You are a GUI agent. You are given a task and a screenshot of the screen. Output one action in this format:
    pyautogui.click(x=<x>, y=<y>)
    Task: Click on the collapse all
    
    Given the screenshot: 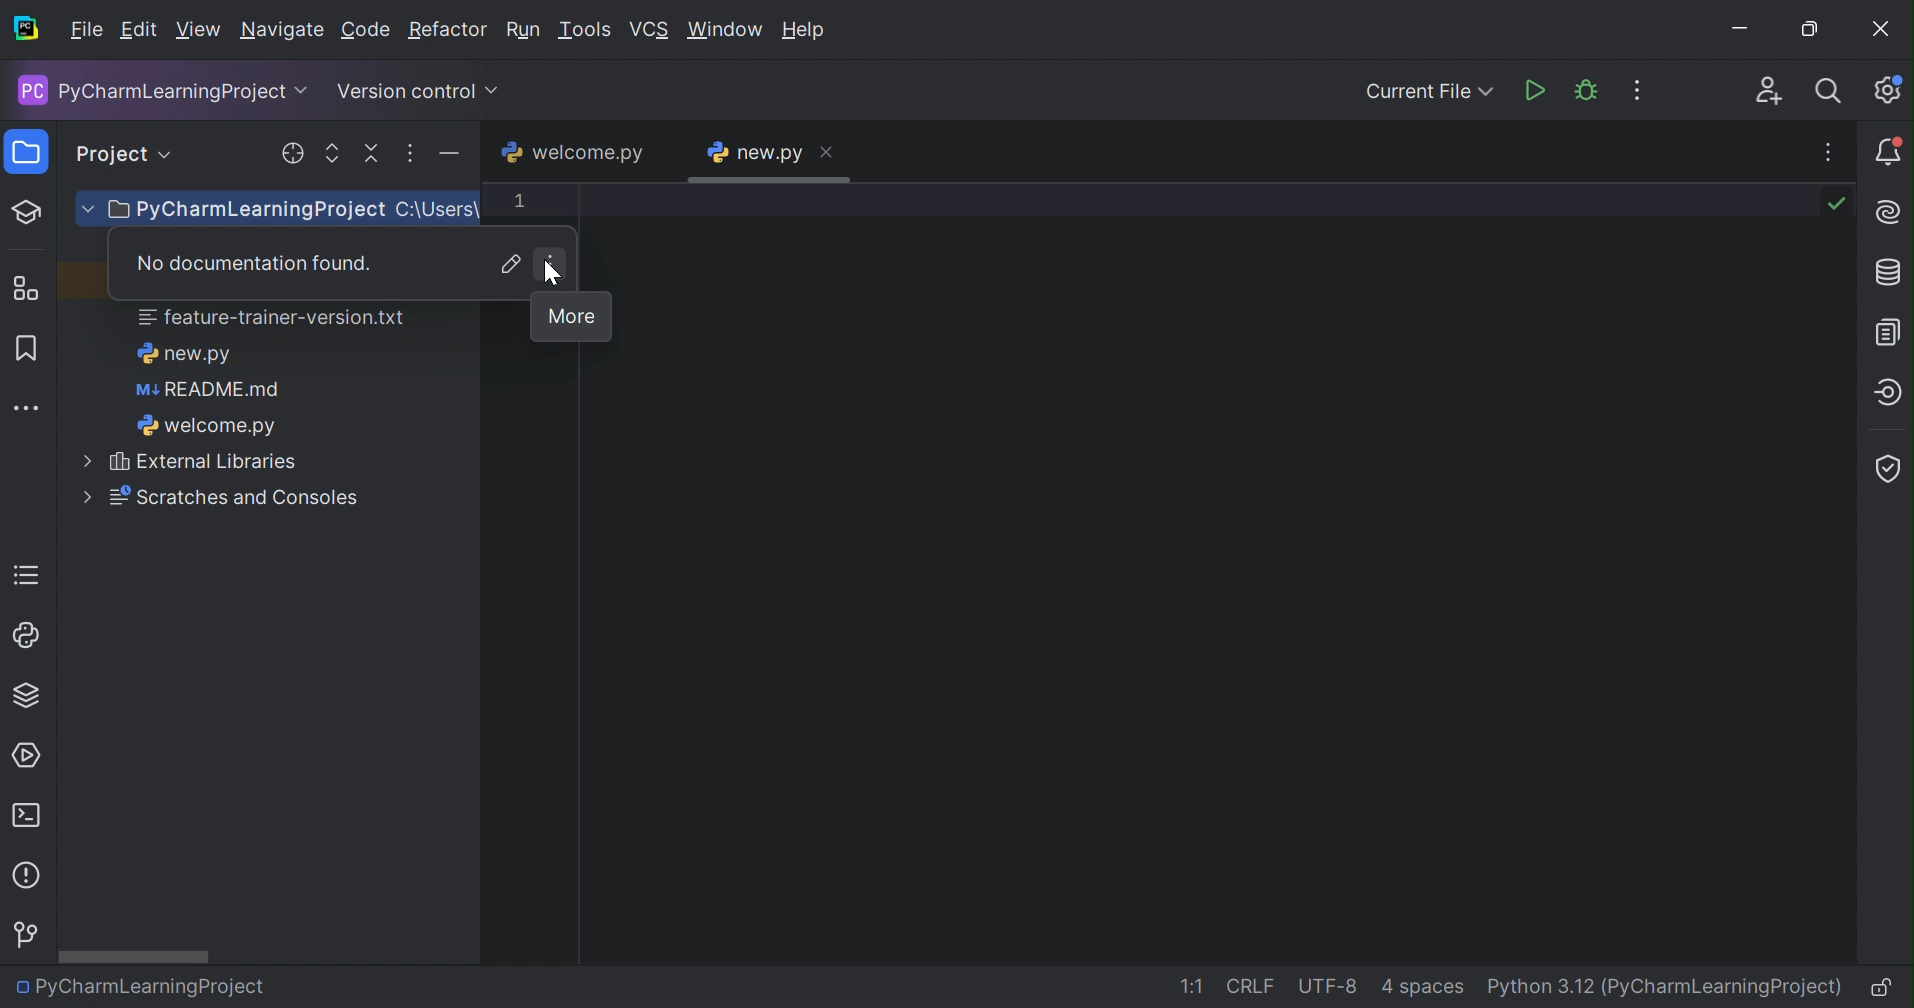 What is the action you would take?
    pyautogui.click(x=370, y=155)
    